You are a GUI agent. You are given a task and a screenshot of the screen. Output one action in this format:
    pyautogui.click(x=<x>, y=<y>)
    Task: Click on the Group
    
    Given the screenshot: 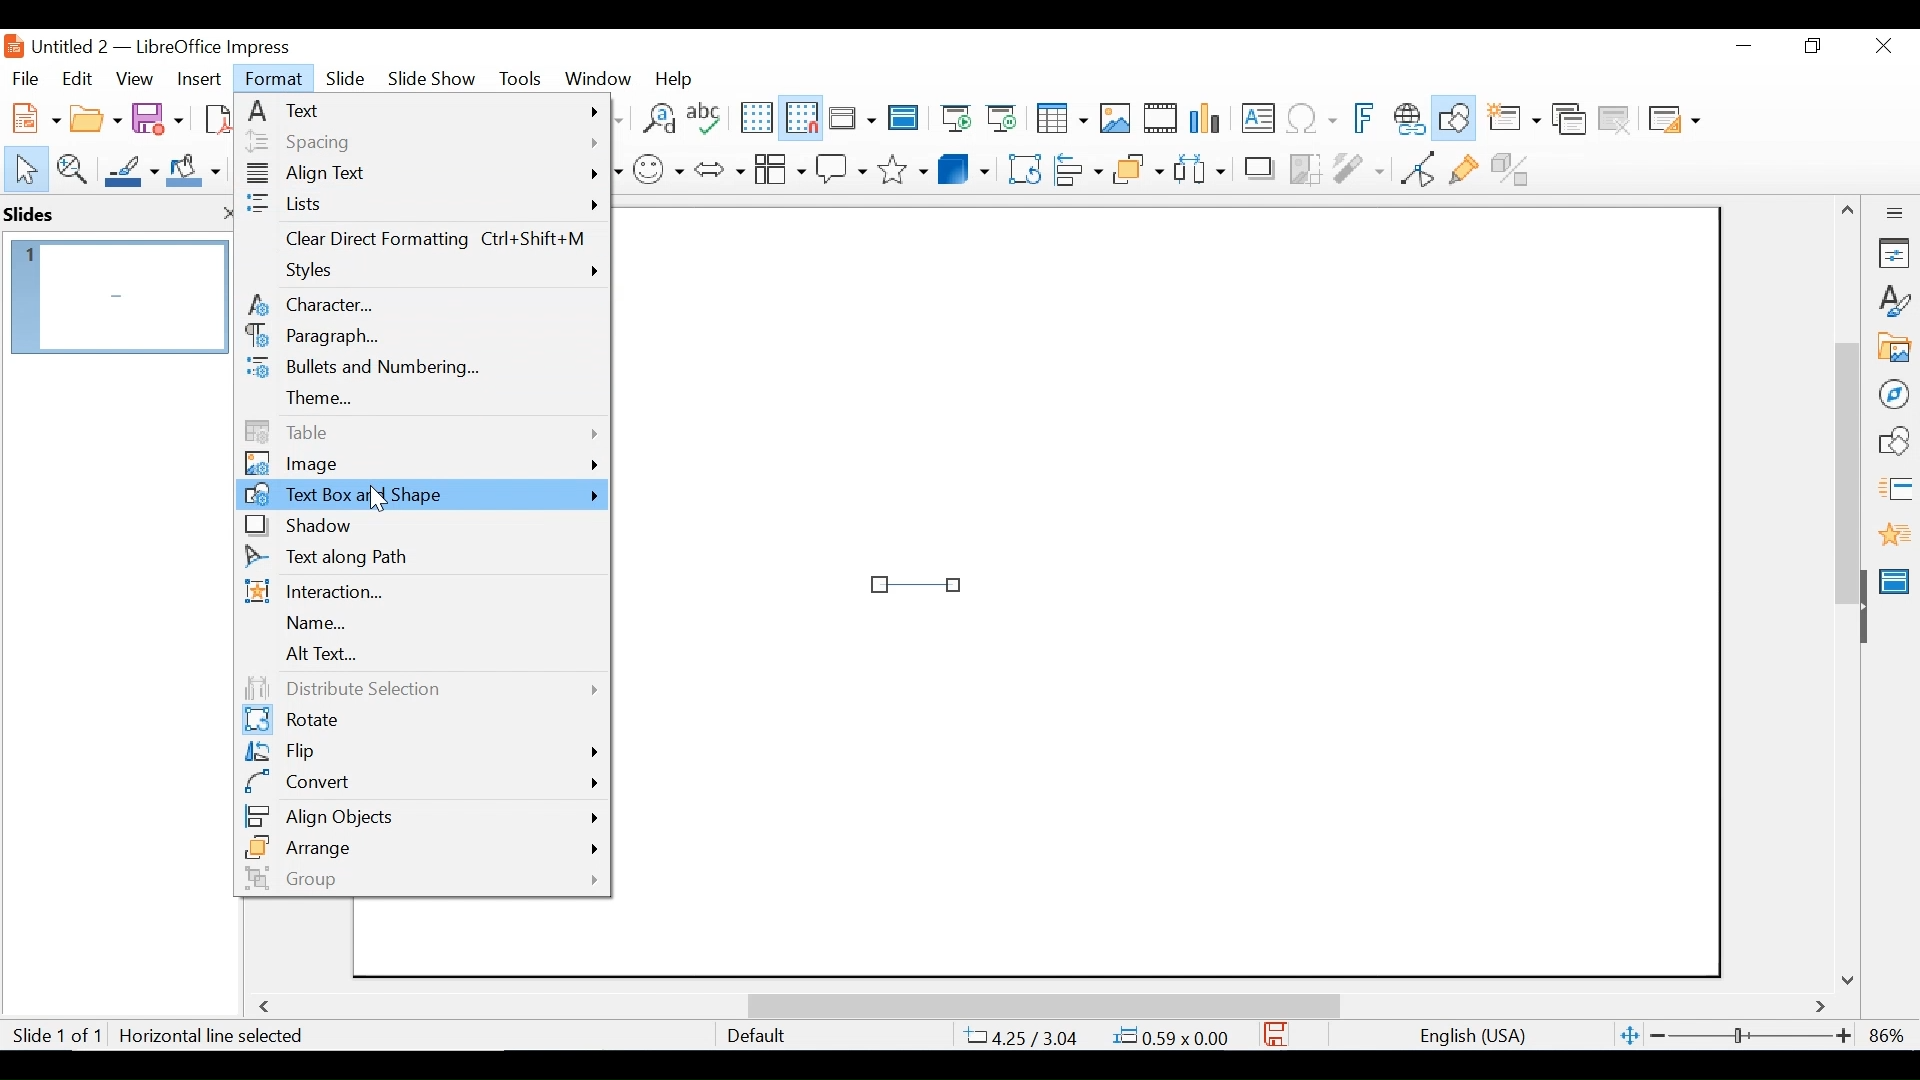 What is the action you would take?
    pyautogui.click(x=419, y=878)
    